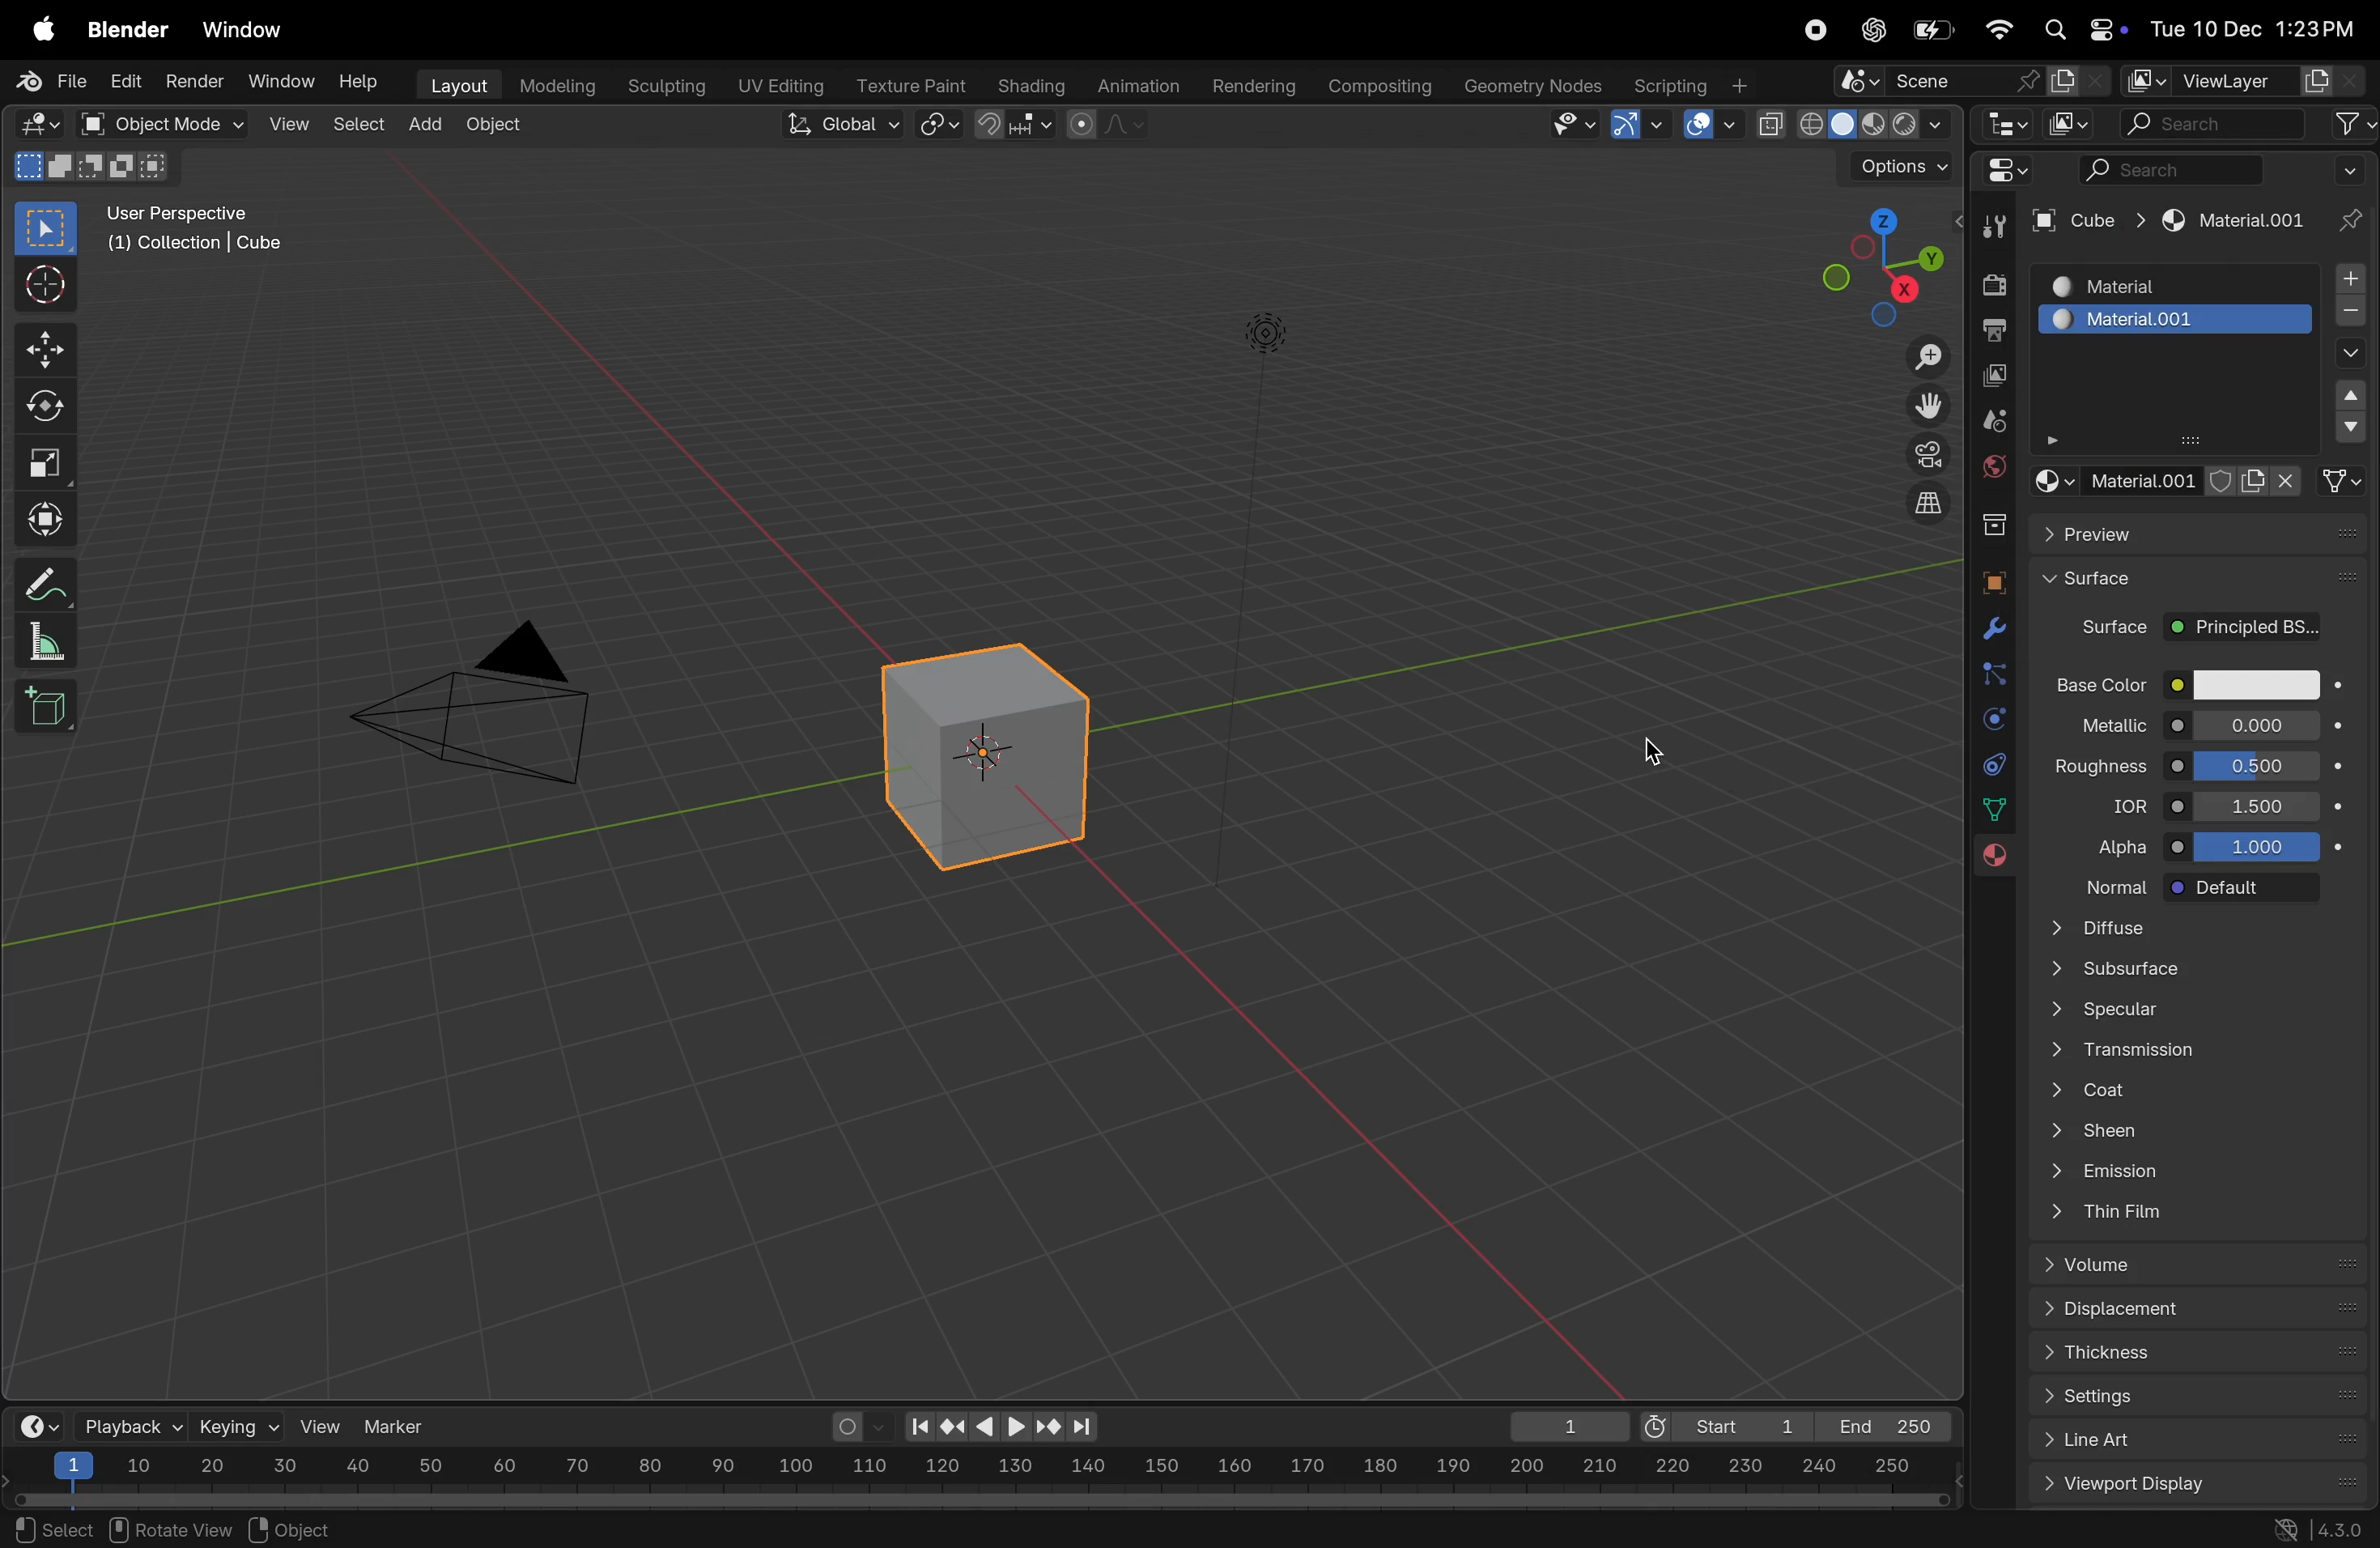  I want to click on play back controls, so click(1002, 1429).